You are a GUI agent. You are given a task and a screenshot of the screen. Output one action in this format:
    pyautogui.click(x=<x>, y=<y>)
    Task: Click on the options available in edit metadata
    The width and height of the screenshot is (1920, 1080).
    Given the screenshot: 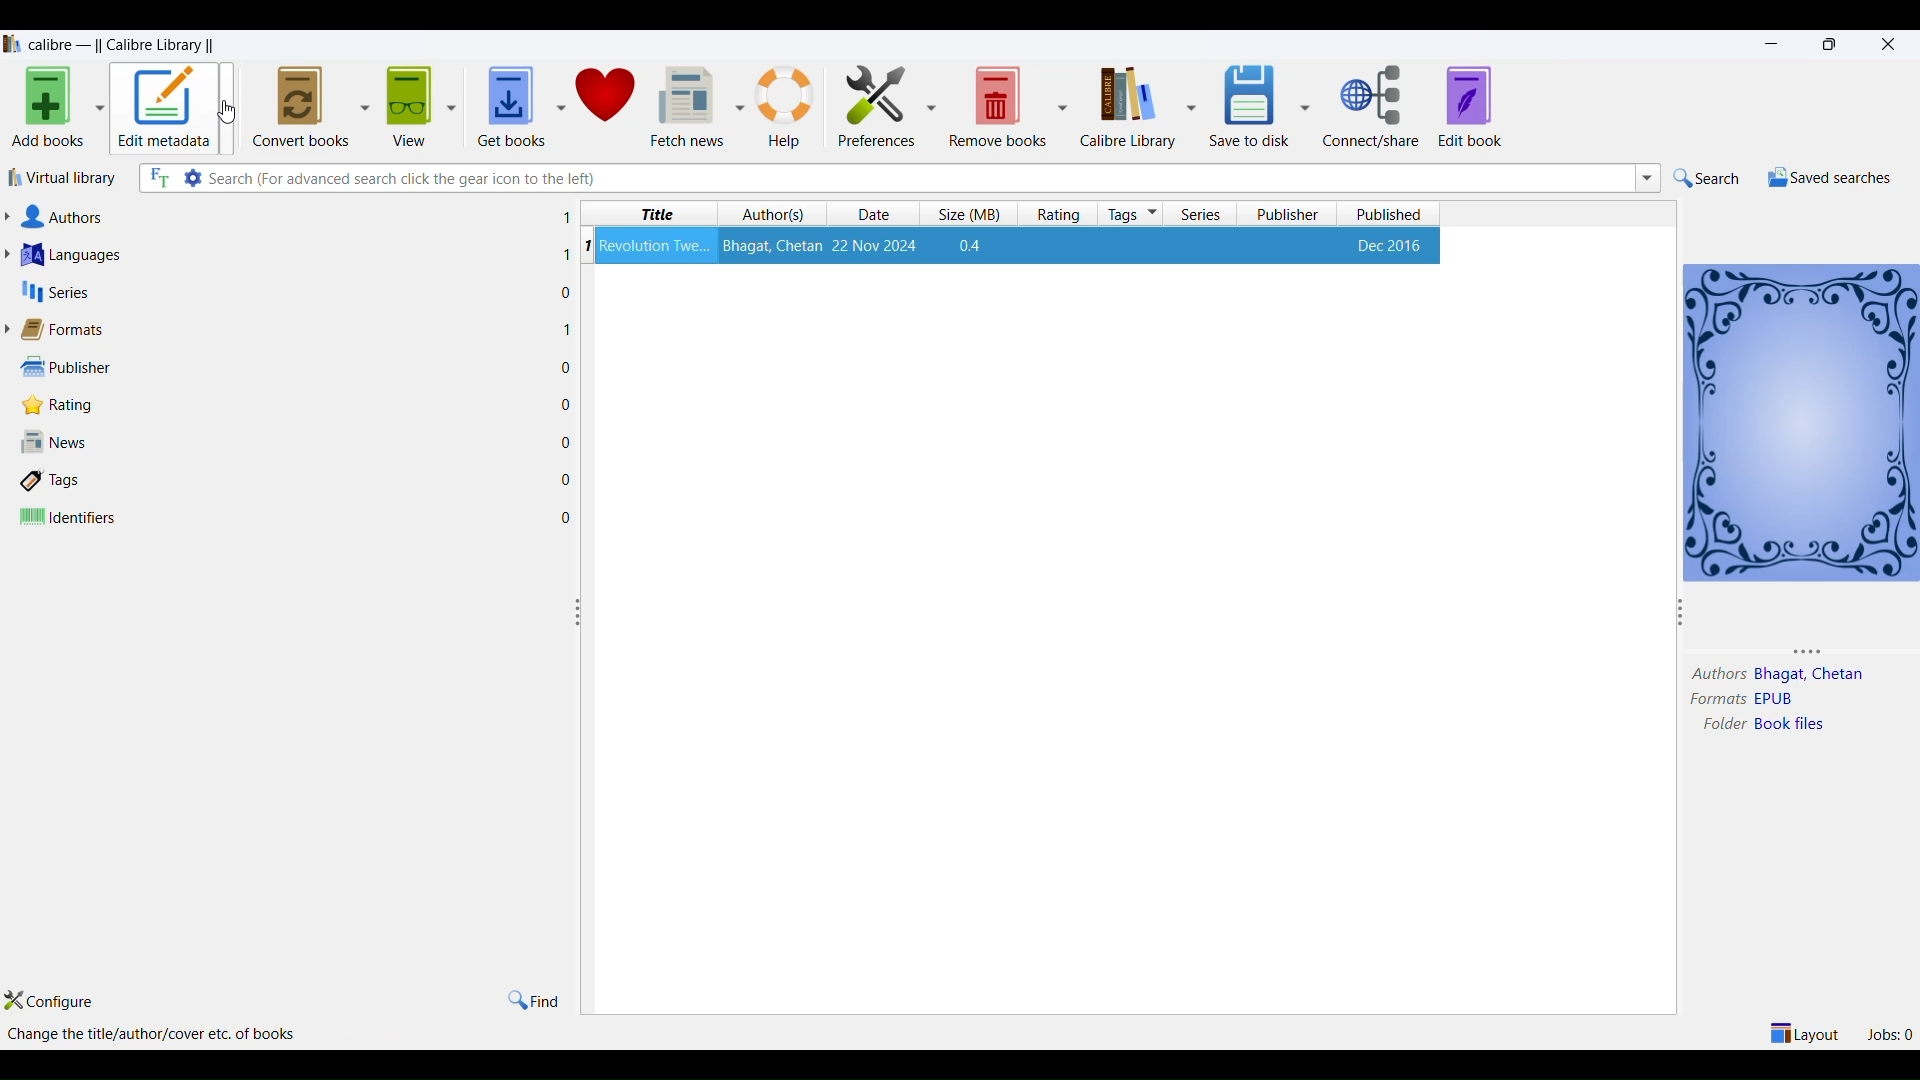 What is the action you would take?
    pyautogui.click(x=164, y=1033)
    